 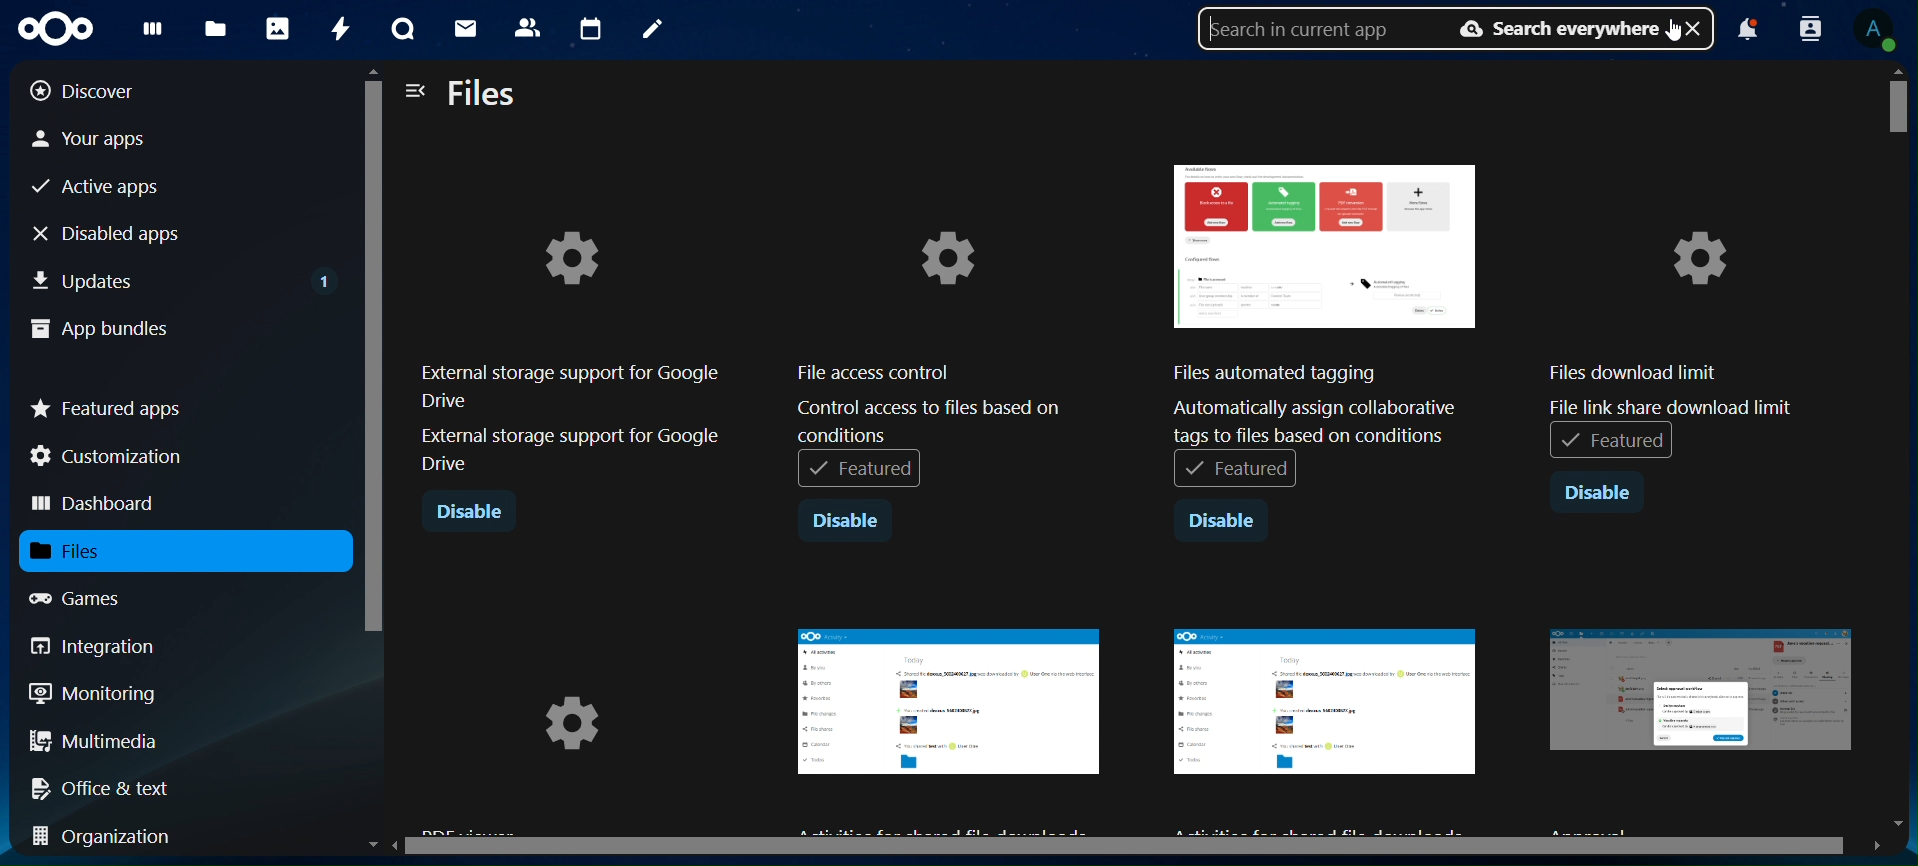 What do you see at coordinates (527, 26) in the screenshot?
I see `contacts` at bounding box center [527, 26].